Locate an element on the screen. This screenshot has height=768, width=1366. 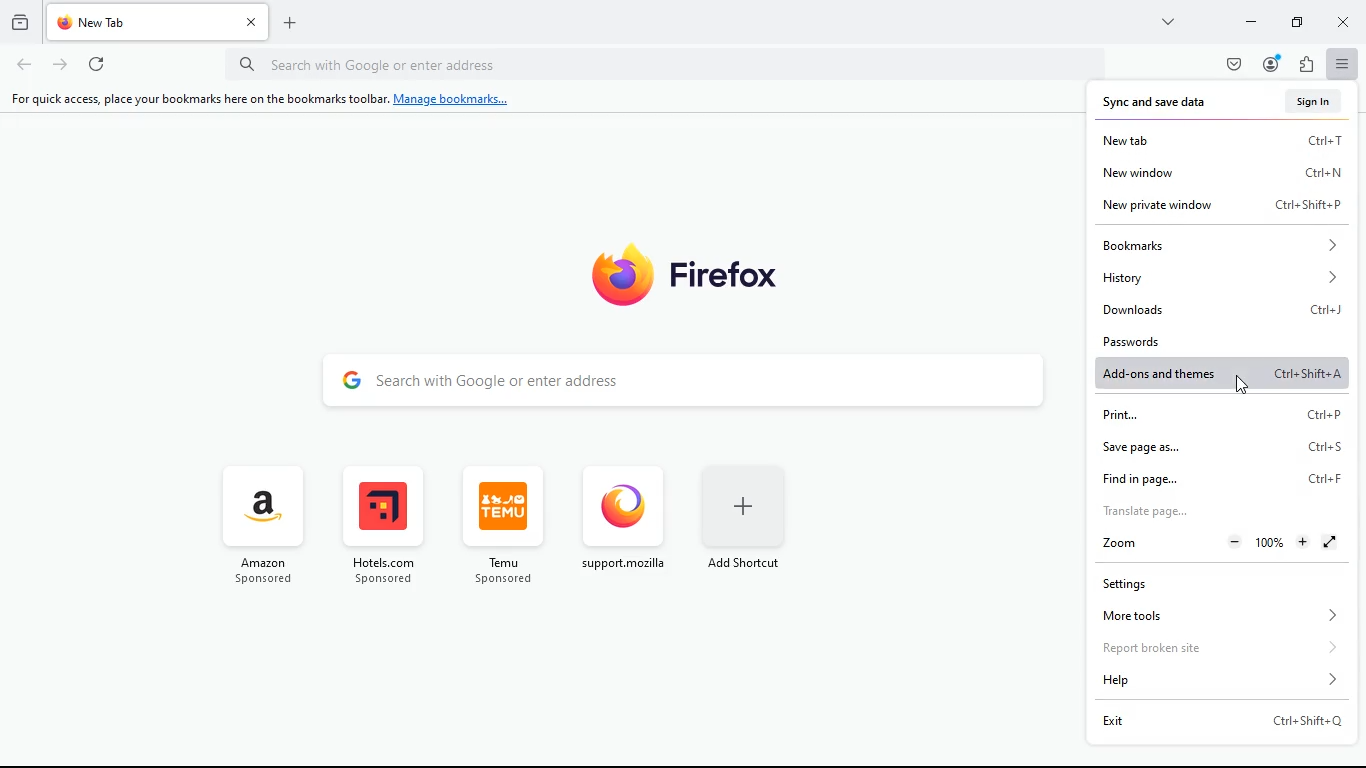
sync and save data is located at coordinates (1164, 104).